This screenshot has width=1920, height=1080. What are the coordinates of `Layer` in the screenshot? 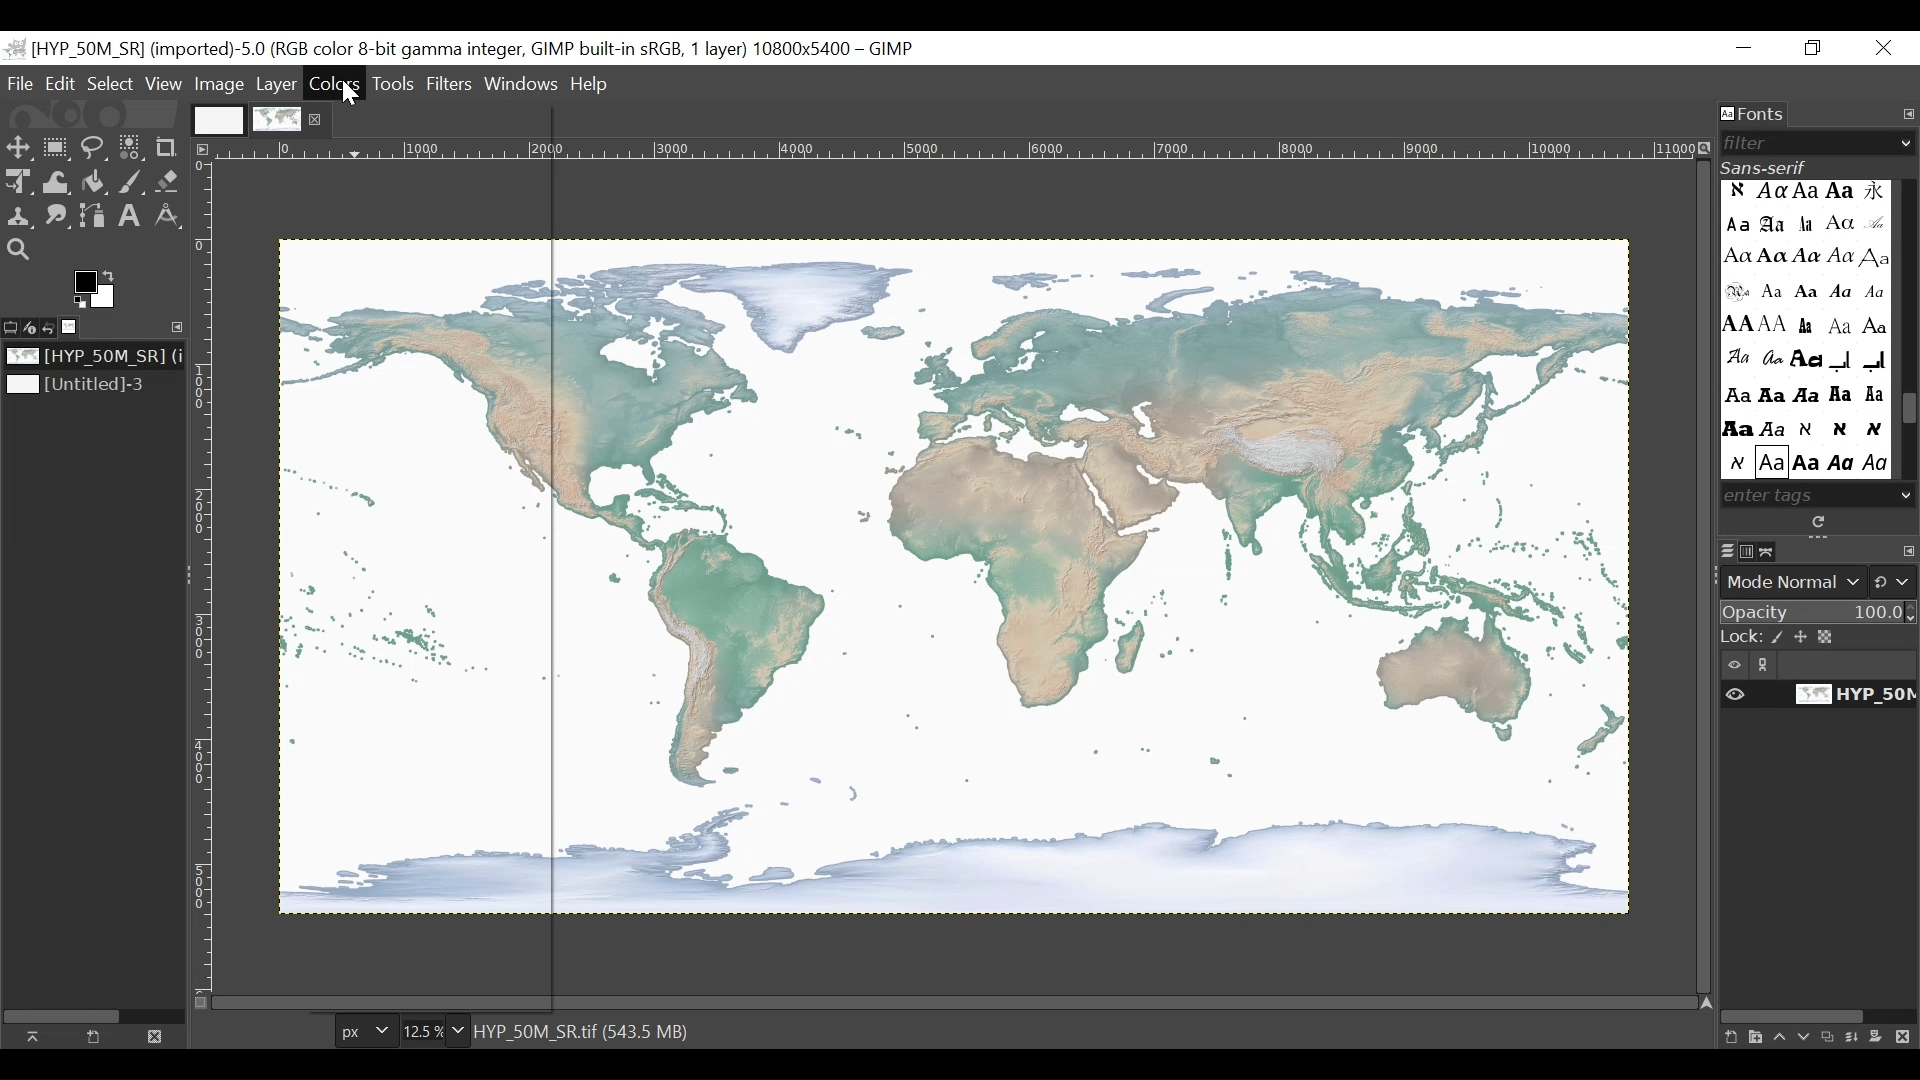 It's located at (277, 85).